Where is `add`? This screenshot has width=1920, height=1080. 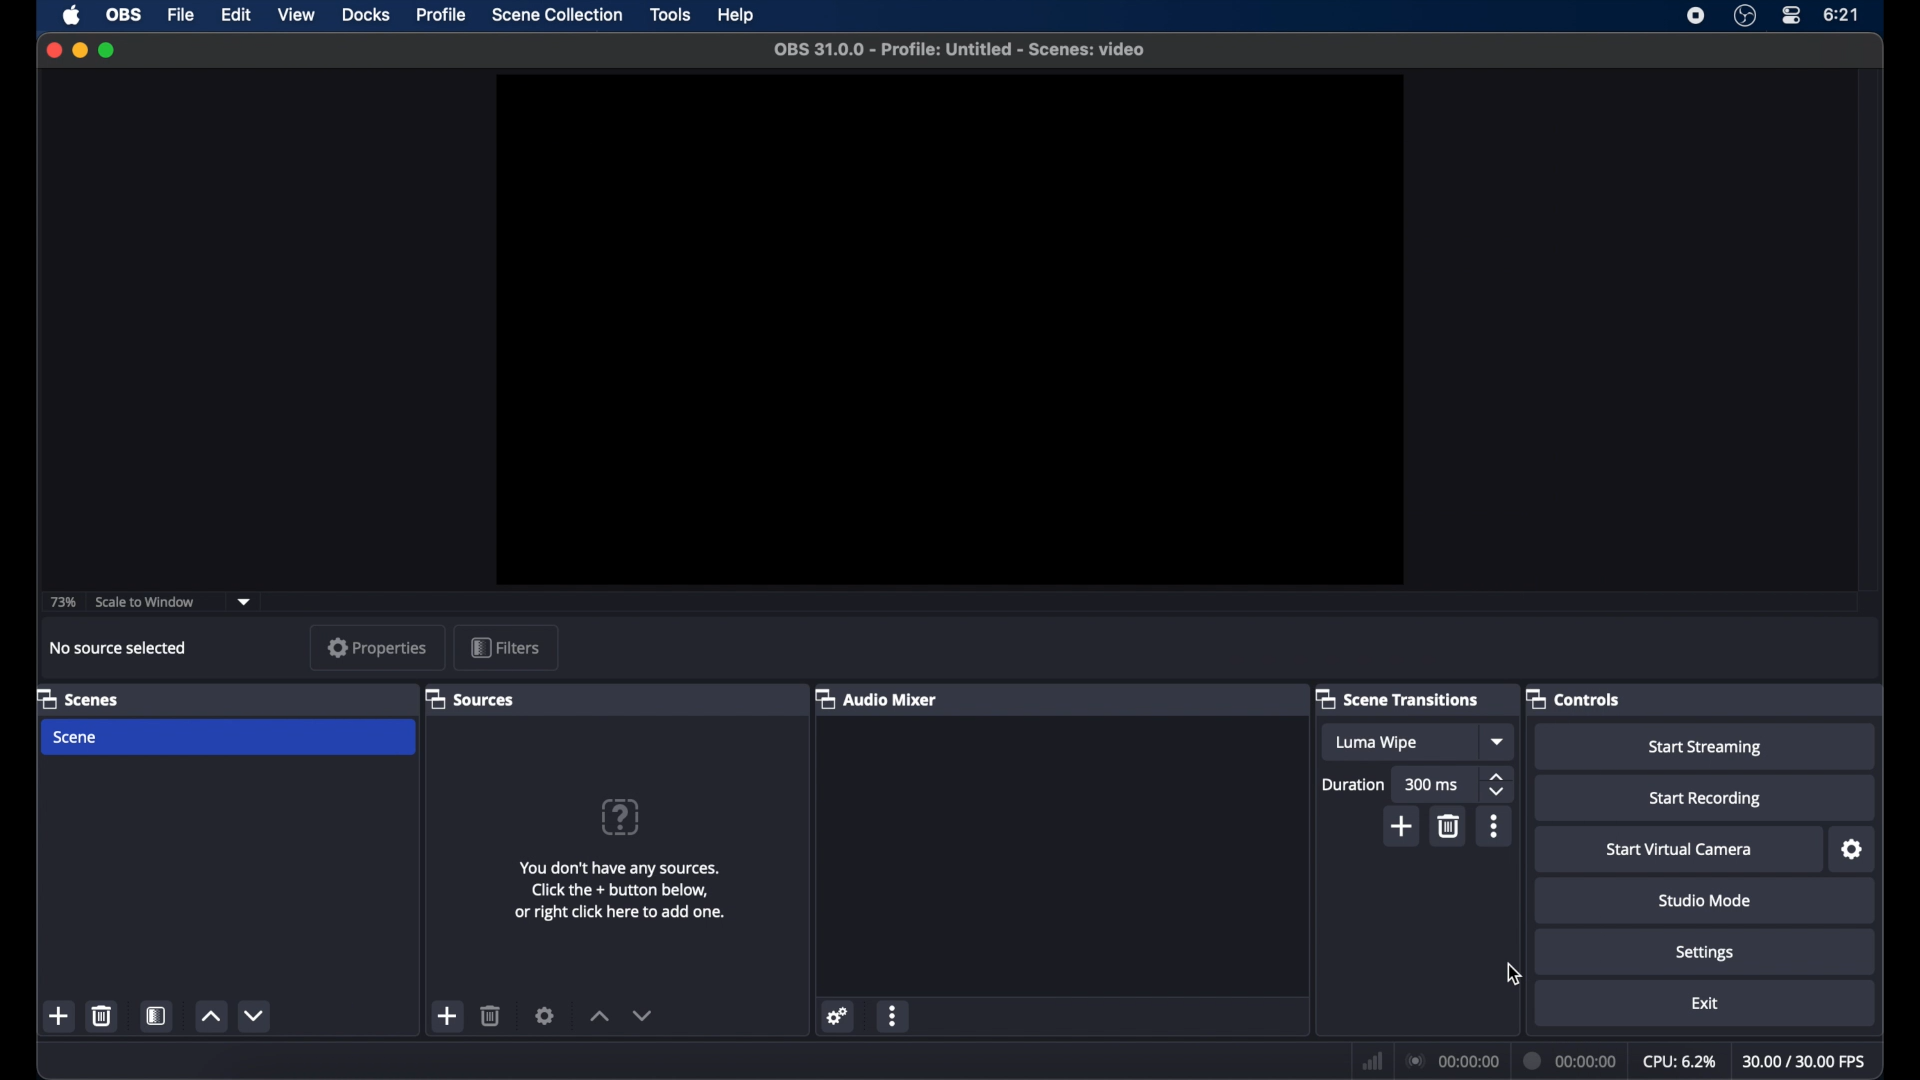
add is located at coordinates (1403, 826).